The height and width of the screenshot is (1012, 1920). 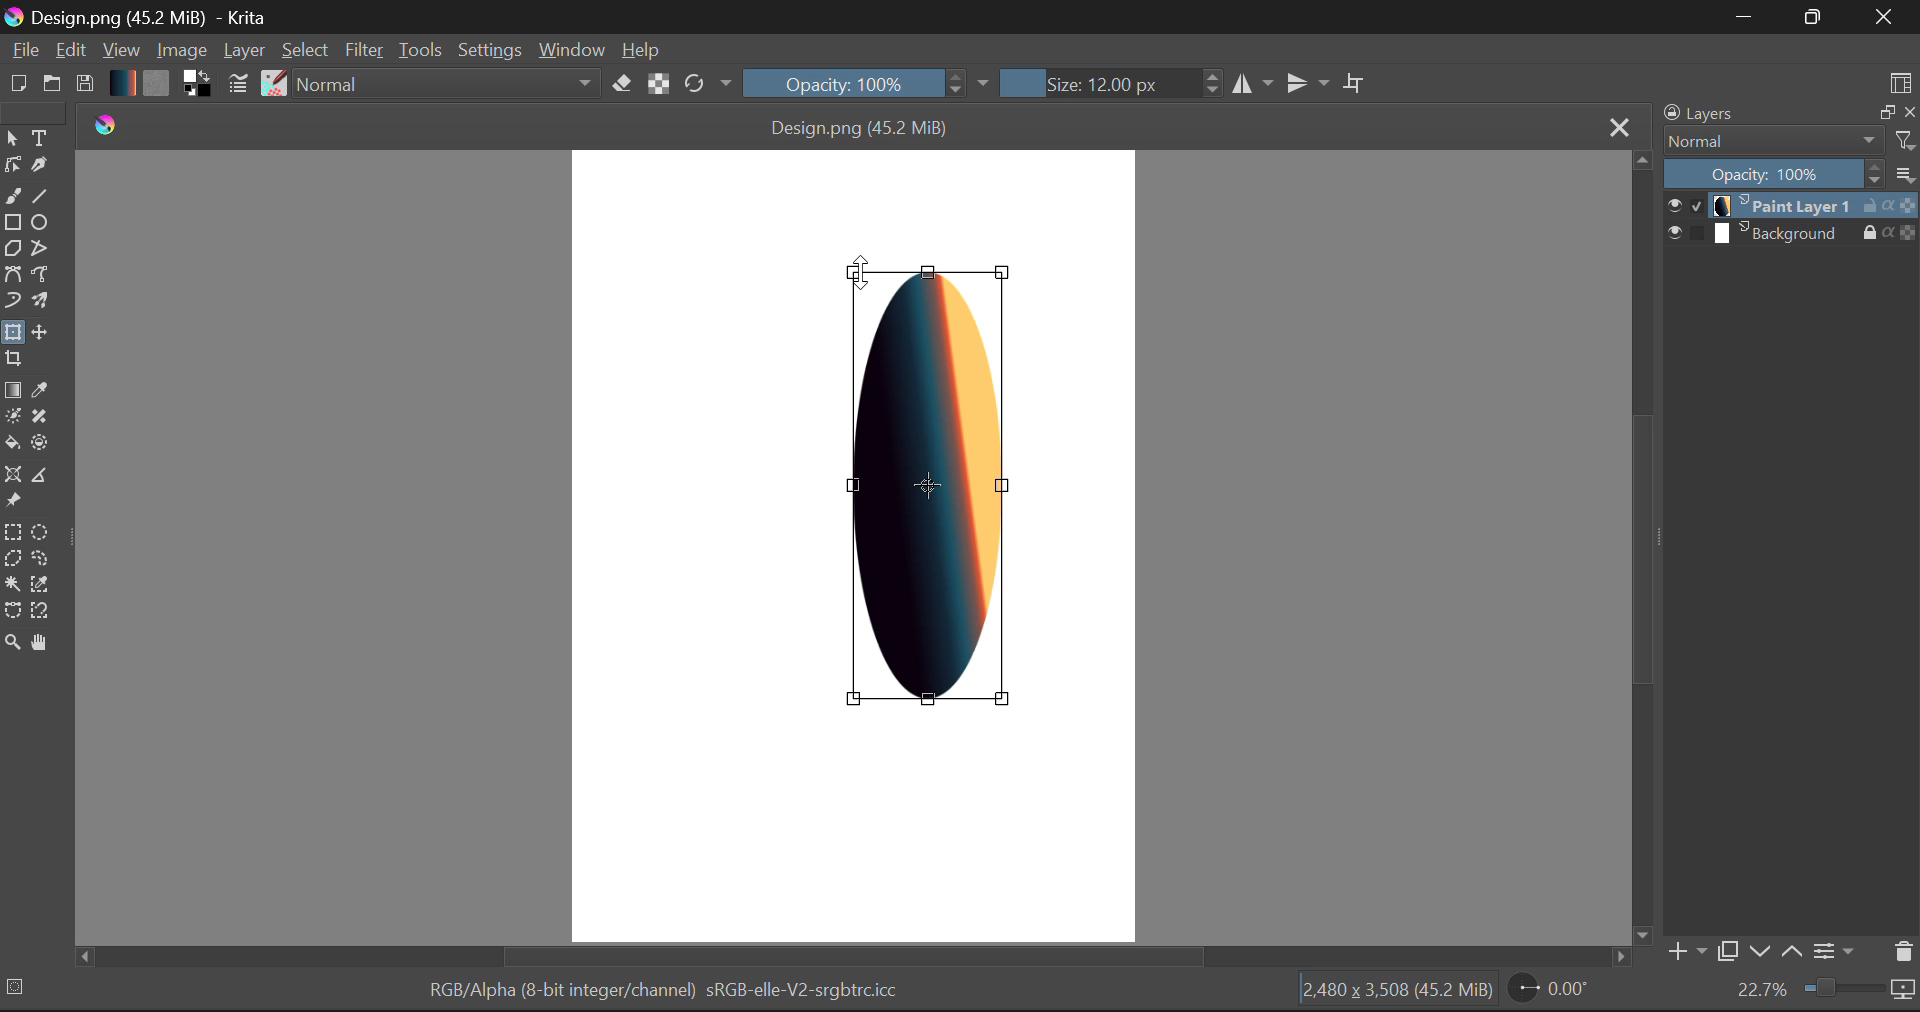 I want to click on Help, so click(x=641, y=48).